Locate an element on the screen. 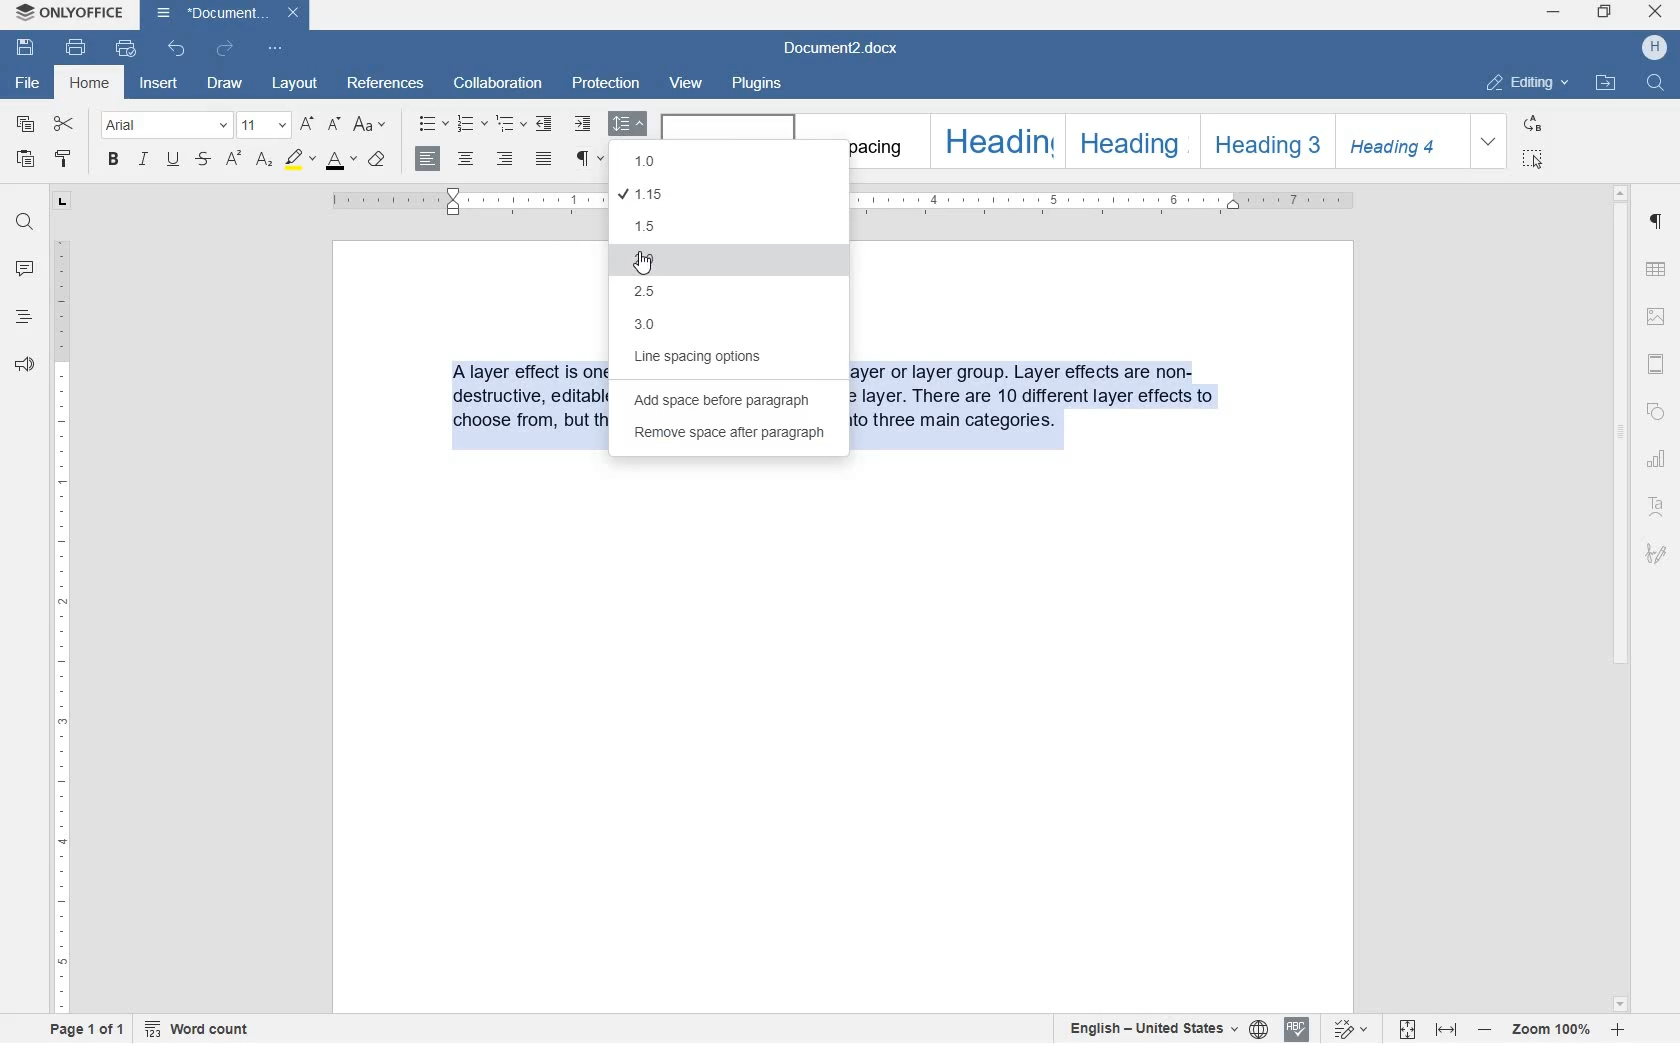  highlight color is located at coordinates (299, 161).